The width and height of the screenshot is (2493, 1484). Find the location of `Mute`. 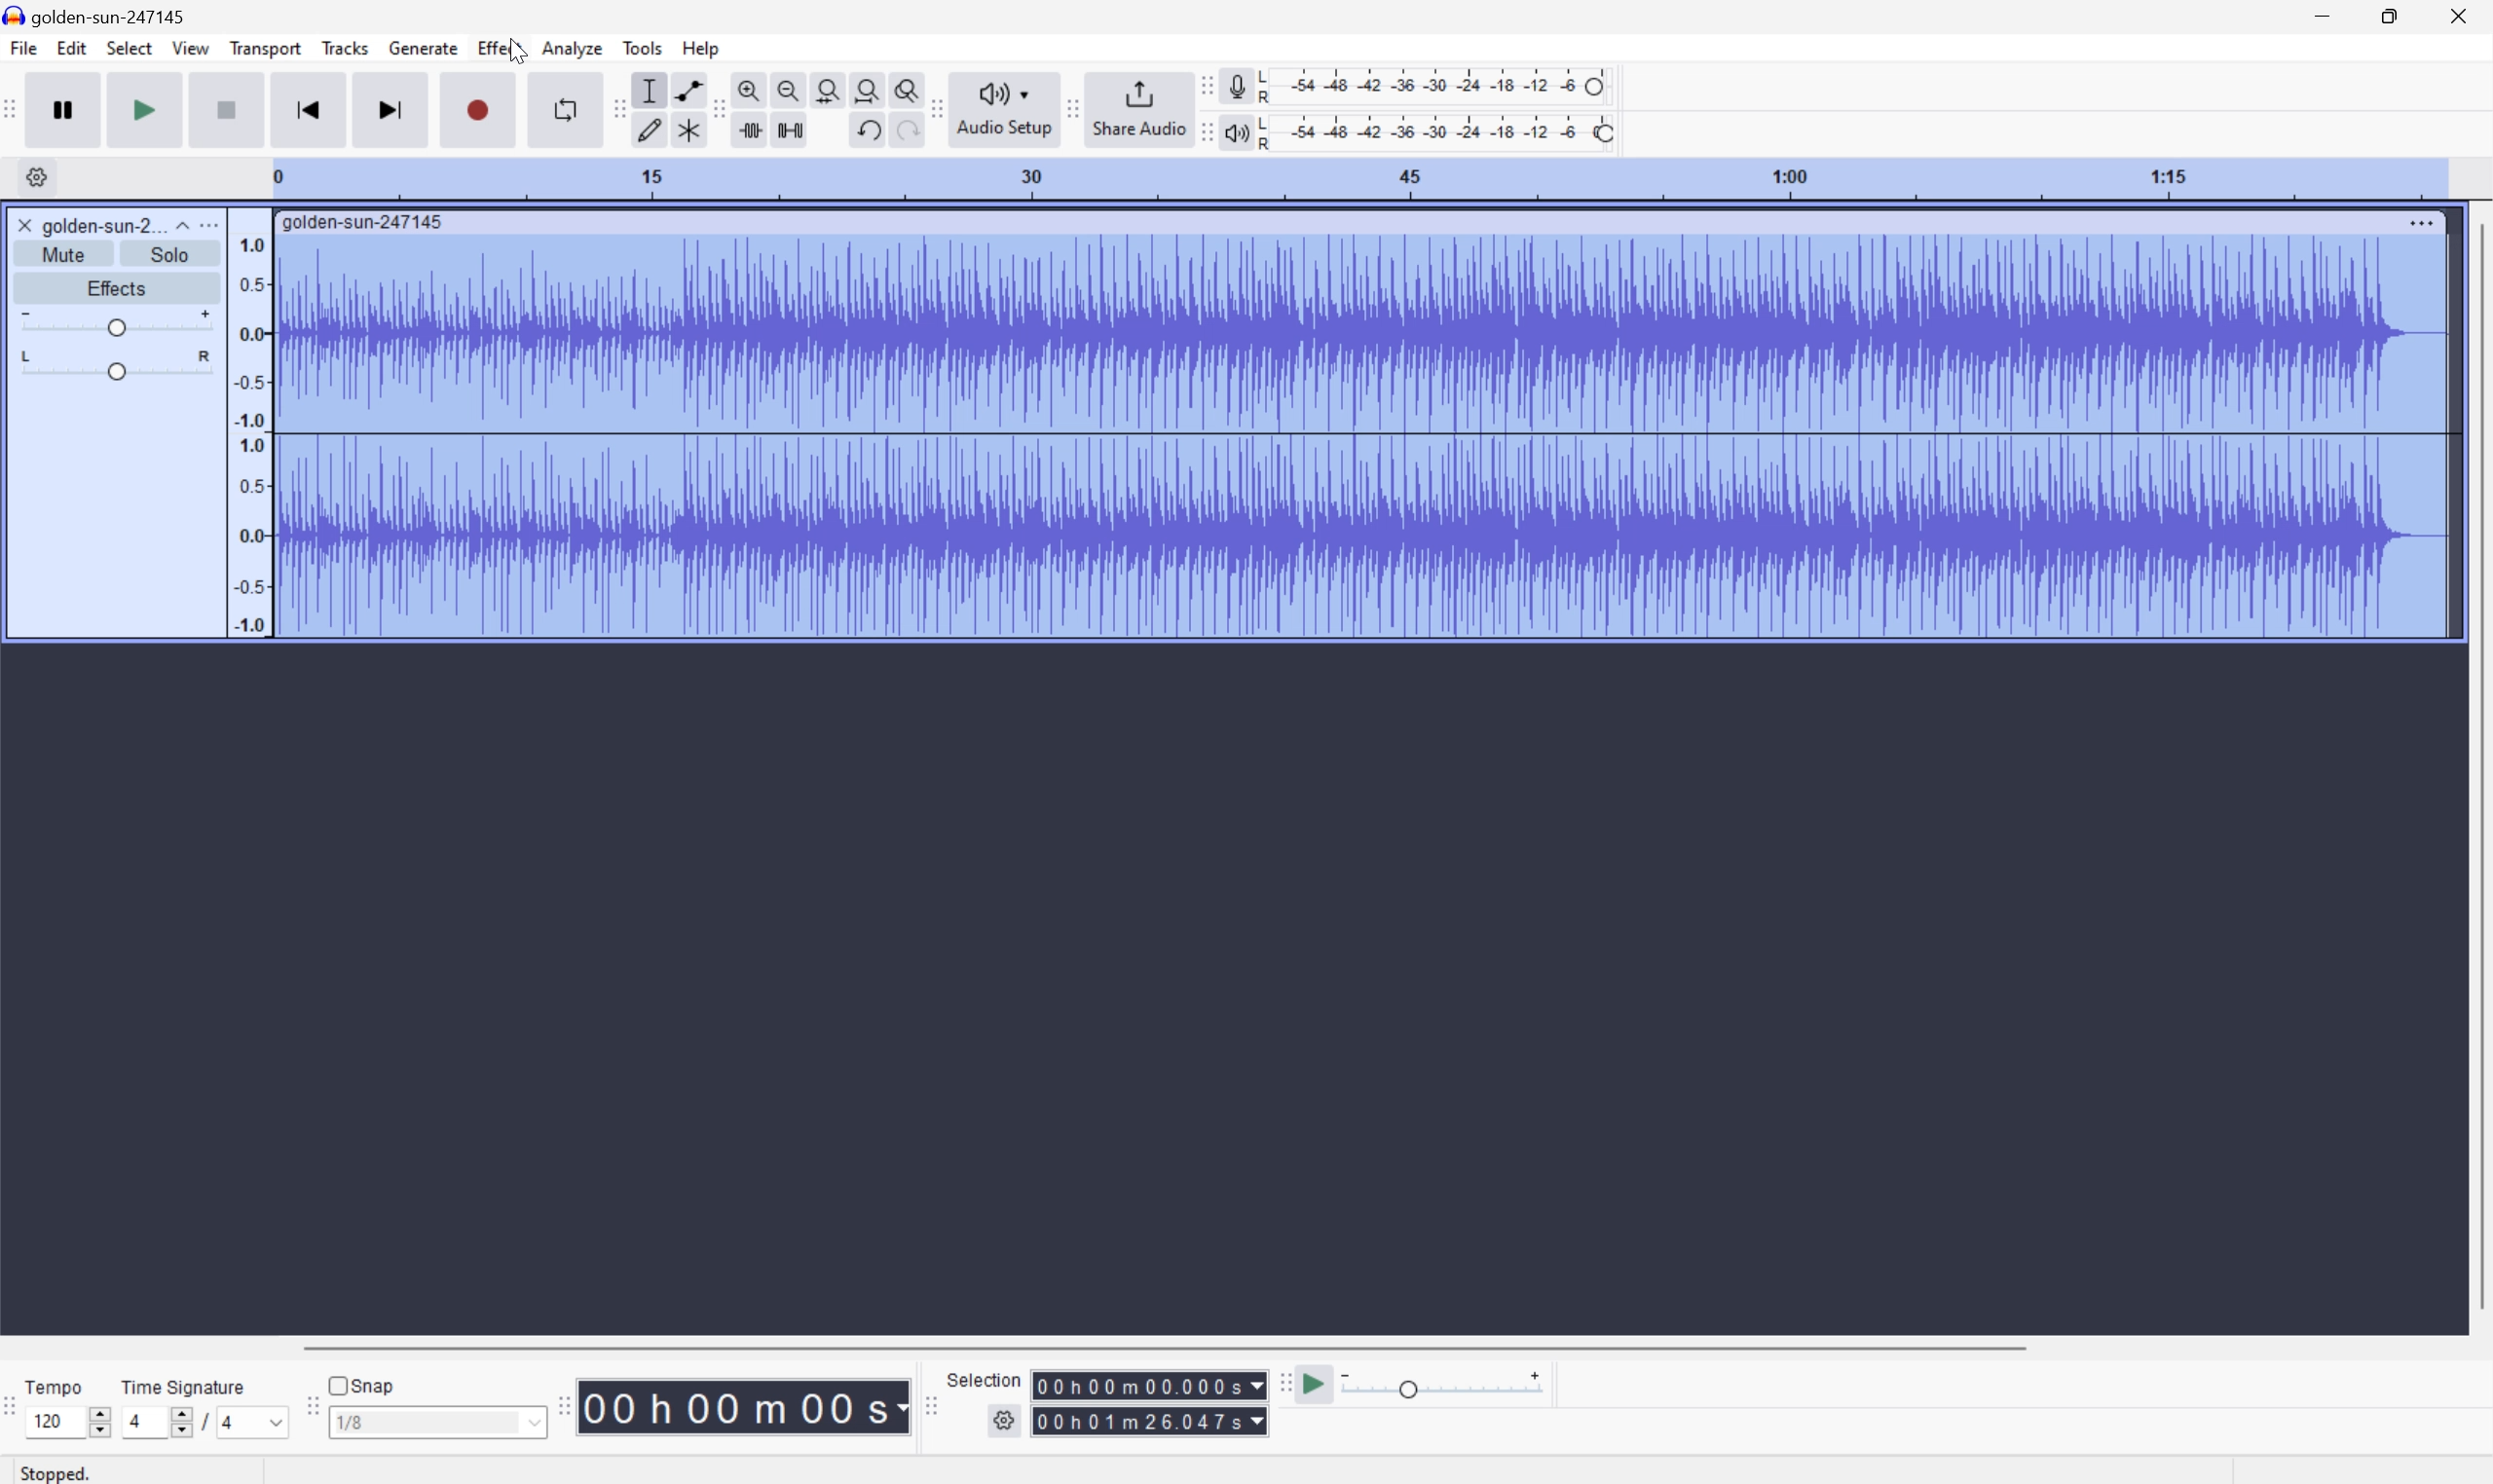

Mute is located at coordinates (64, 255).